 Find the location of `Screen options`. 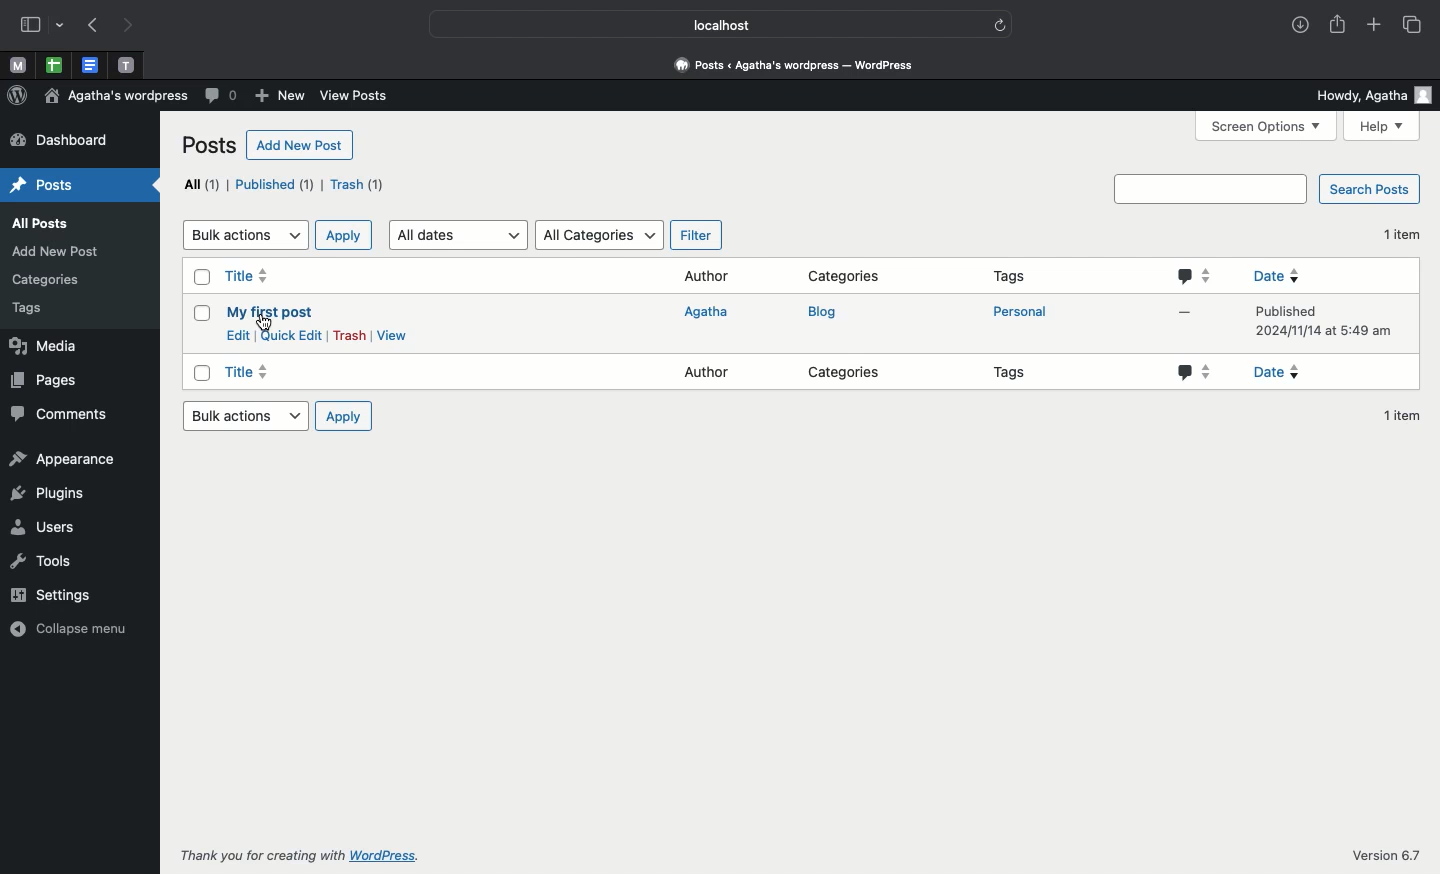

Screen options is located at coordinates (1268, 126).